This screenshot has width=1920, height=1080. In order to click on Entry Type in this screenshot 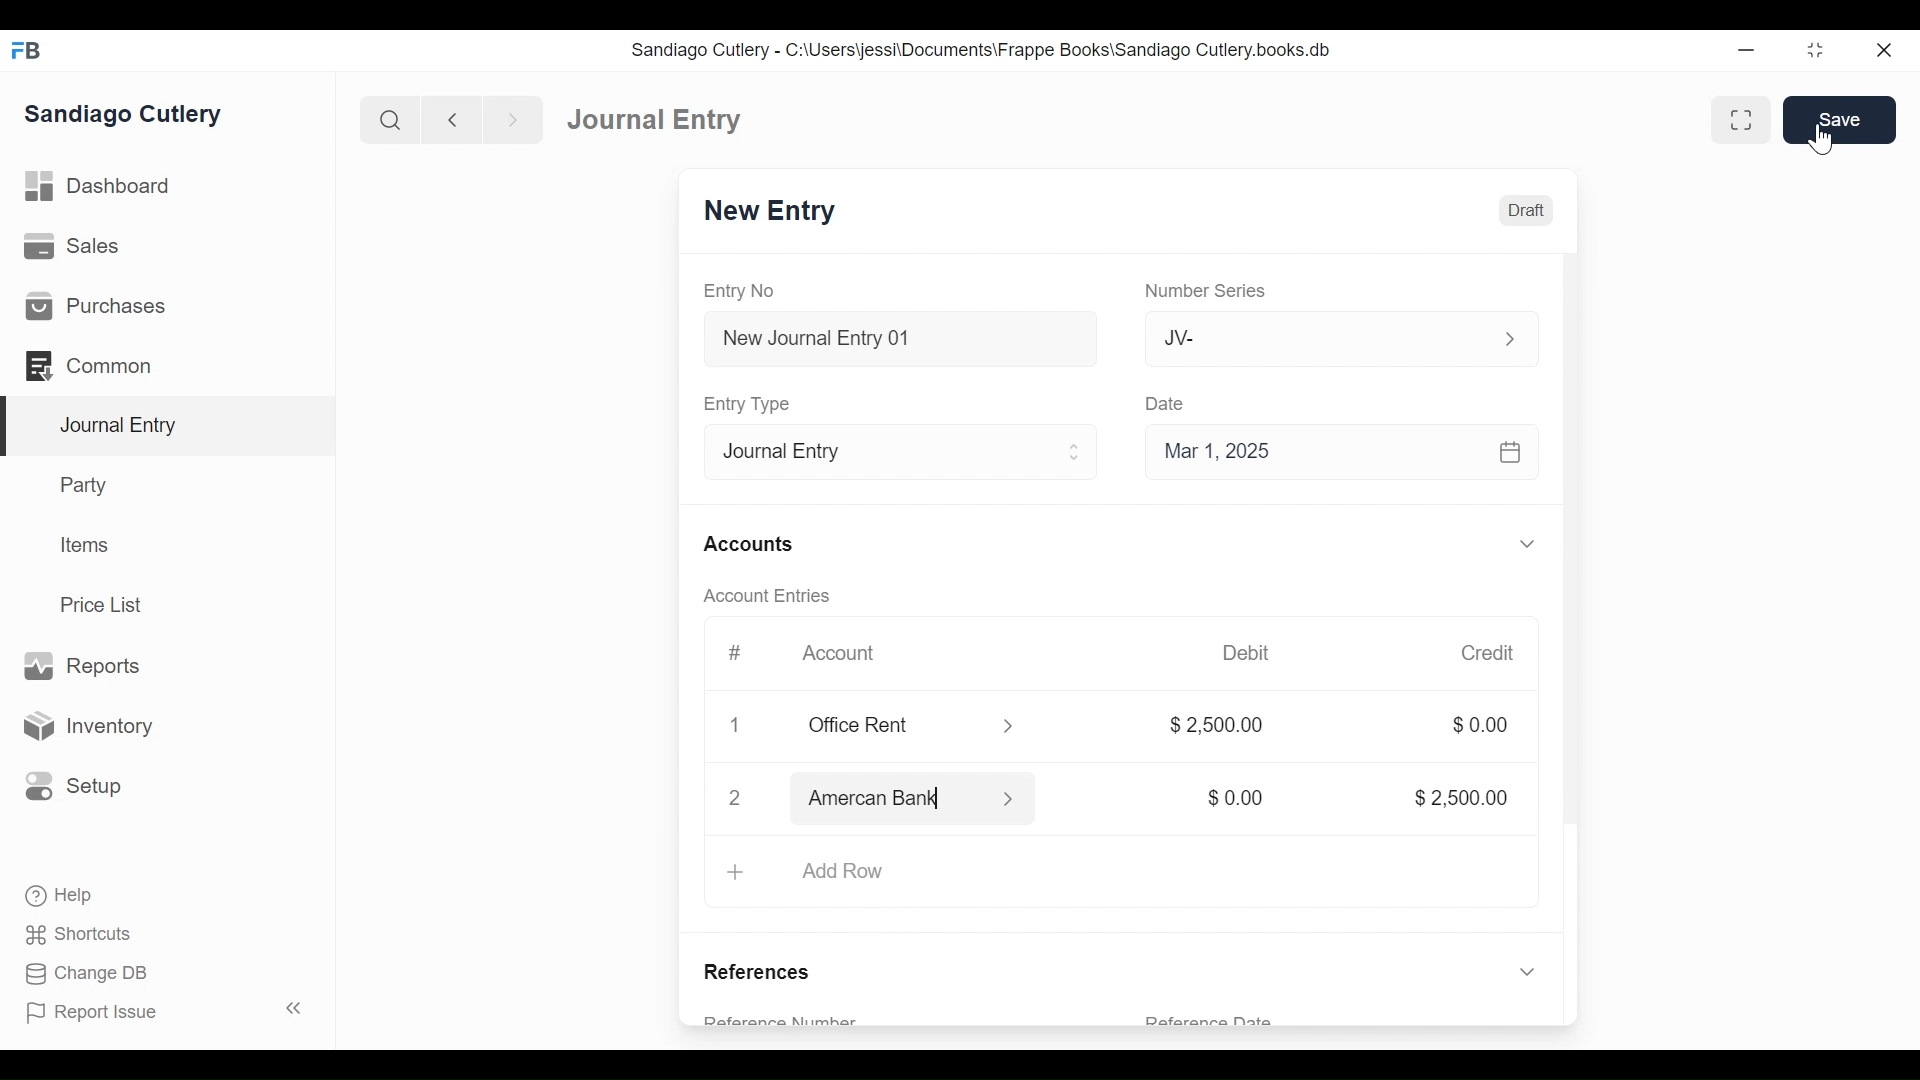, I will do `click(894, 449)`.